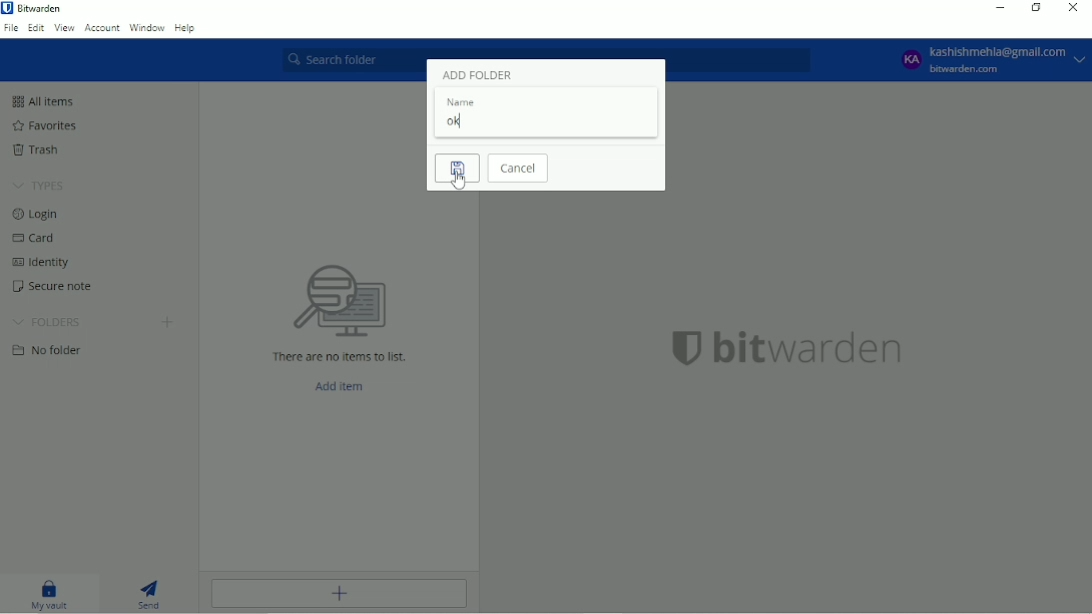 Image resolution: width=1092 pixels, height=614 pixels. What do you see at coordinates (345, 386) in the screenshot?
I see `Add Item` at bounding box center [345, 386].